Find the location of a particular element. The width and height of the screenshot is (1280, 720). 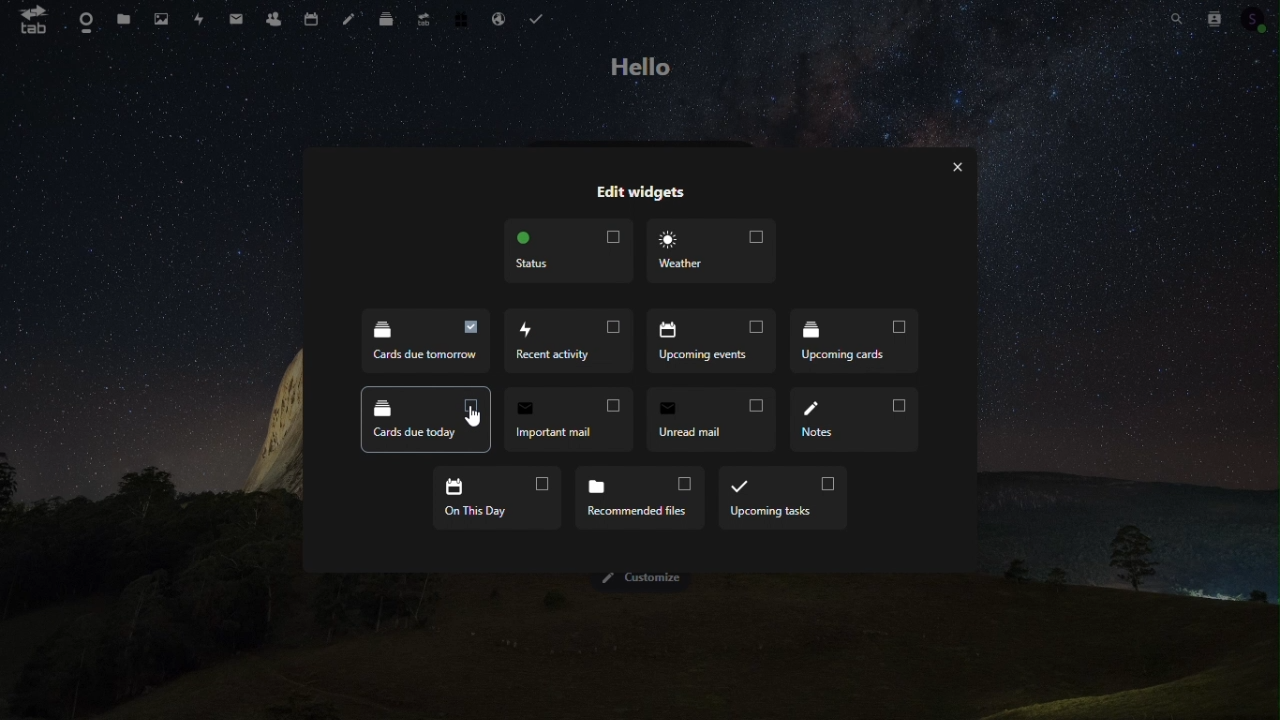

Weather is located at coordinates (710, 253).